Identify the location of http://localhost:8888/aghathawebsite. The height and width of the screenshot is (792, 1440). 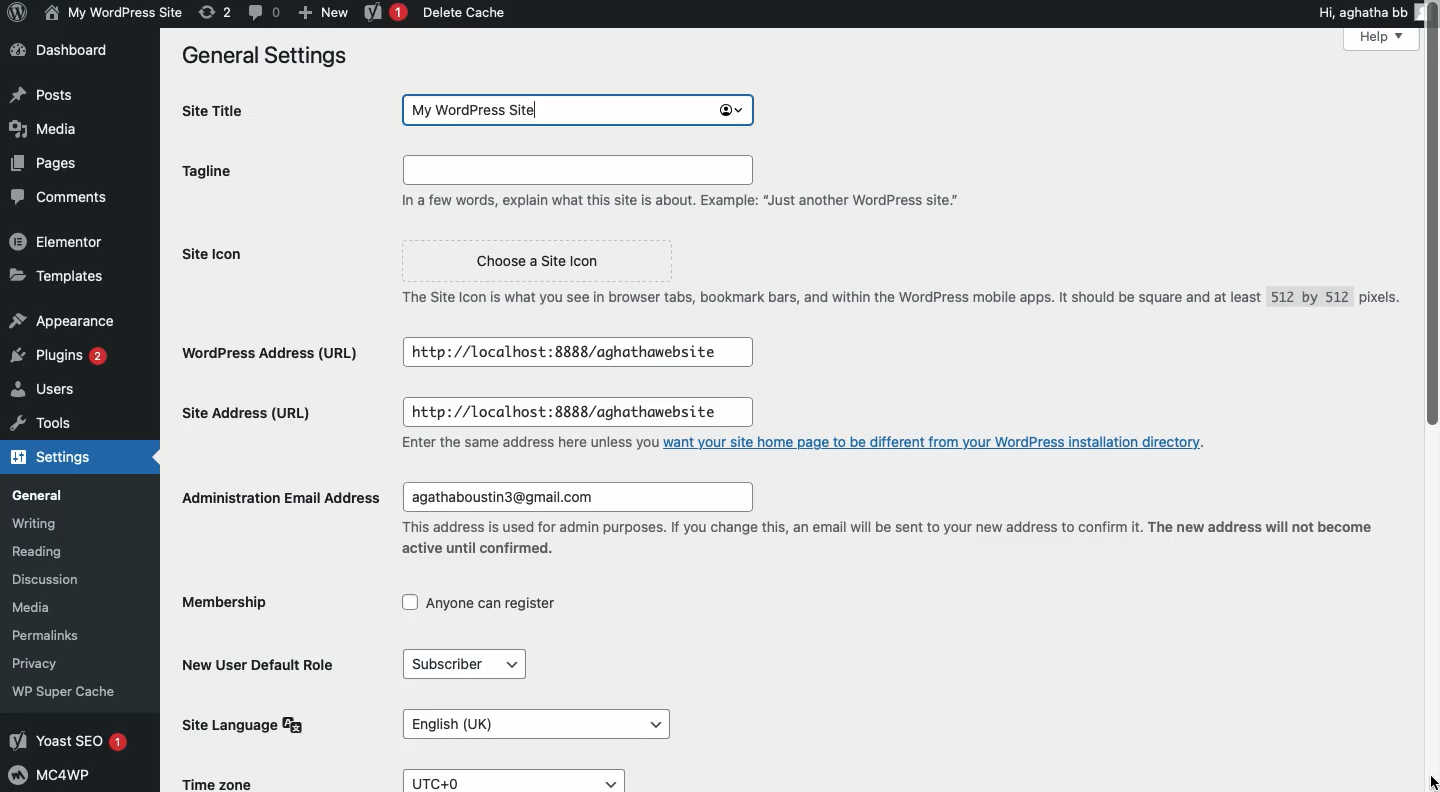
(579, 413).